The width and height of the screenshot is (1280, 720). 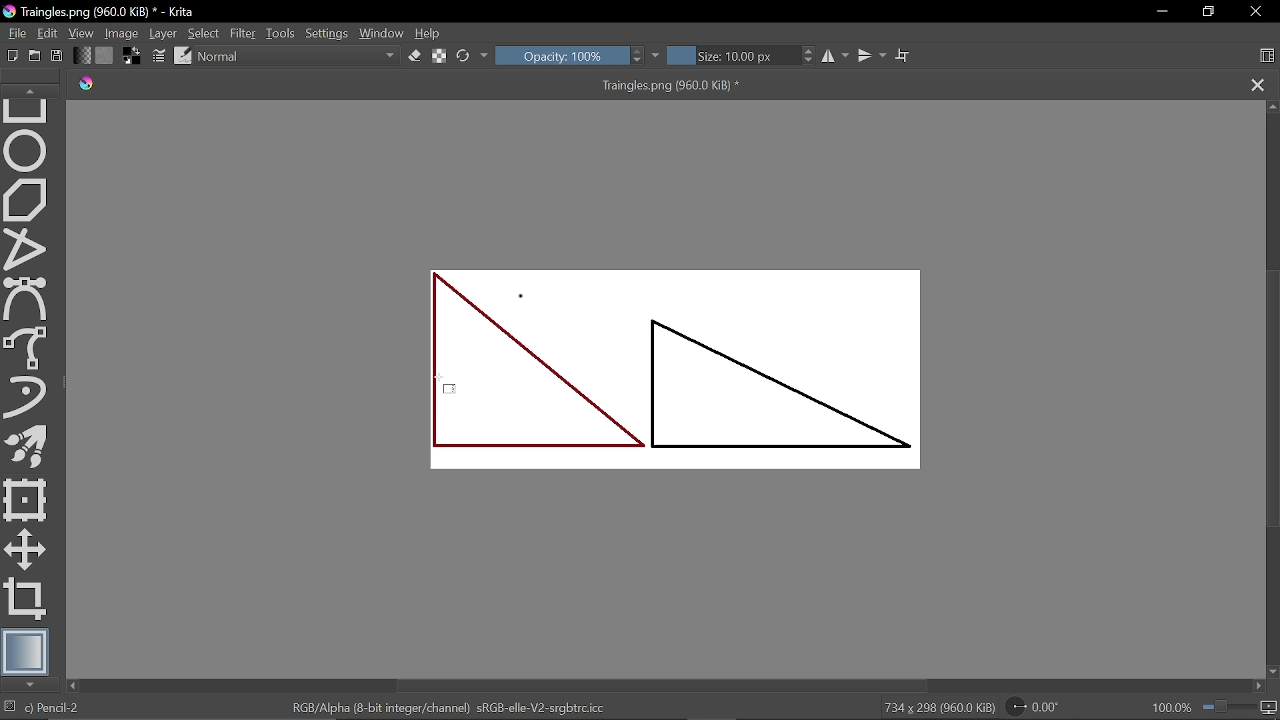 I want to click on Move left, so click(x=75, y=686).